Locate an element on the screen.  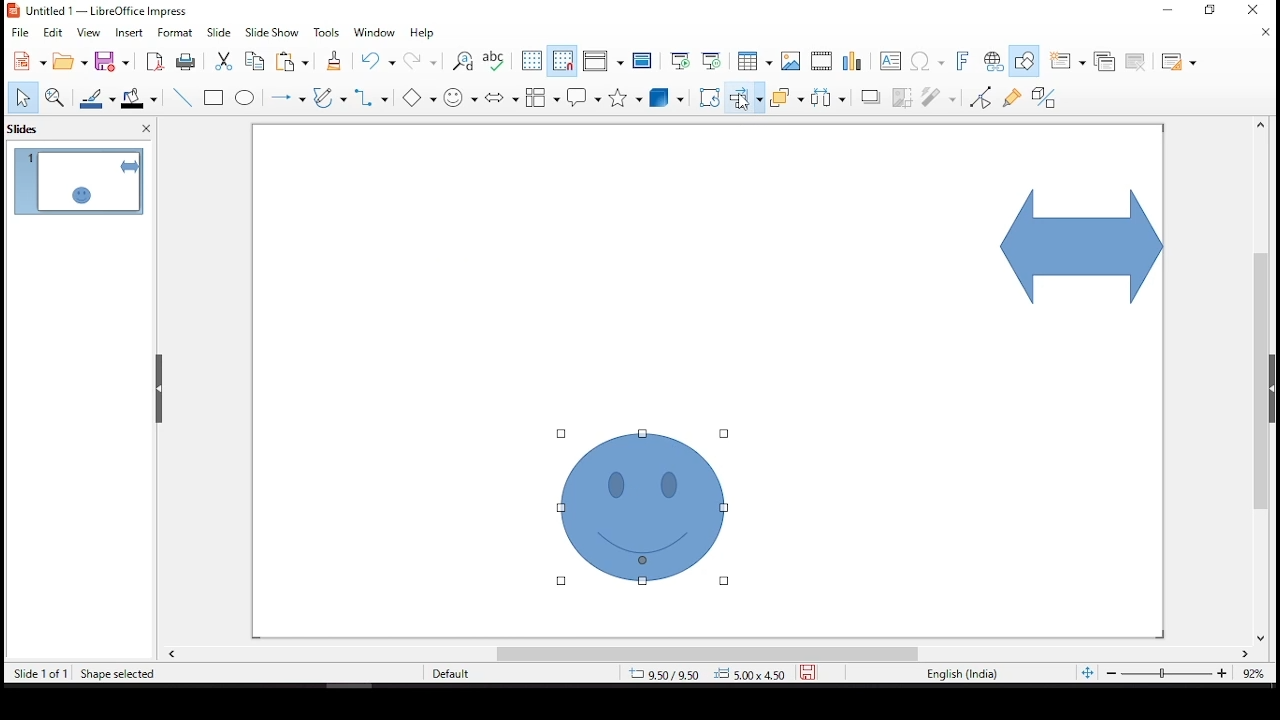
restore is located at coordinates (1167, 11).